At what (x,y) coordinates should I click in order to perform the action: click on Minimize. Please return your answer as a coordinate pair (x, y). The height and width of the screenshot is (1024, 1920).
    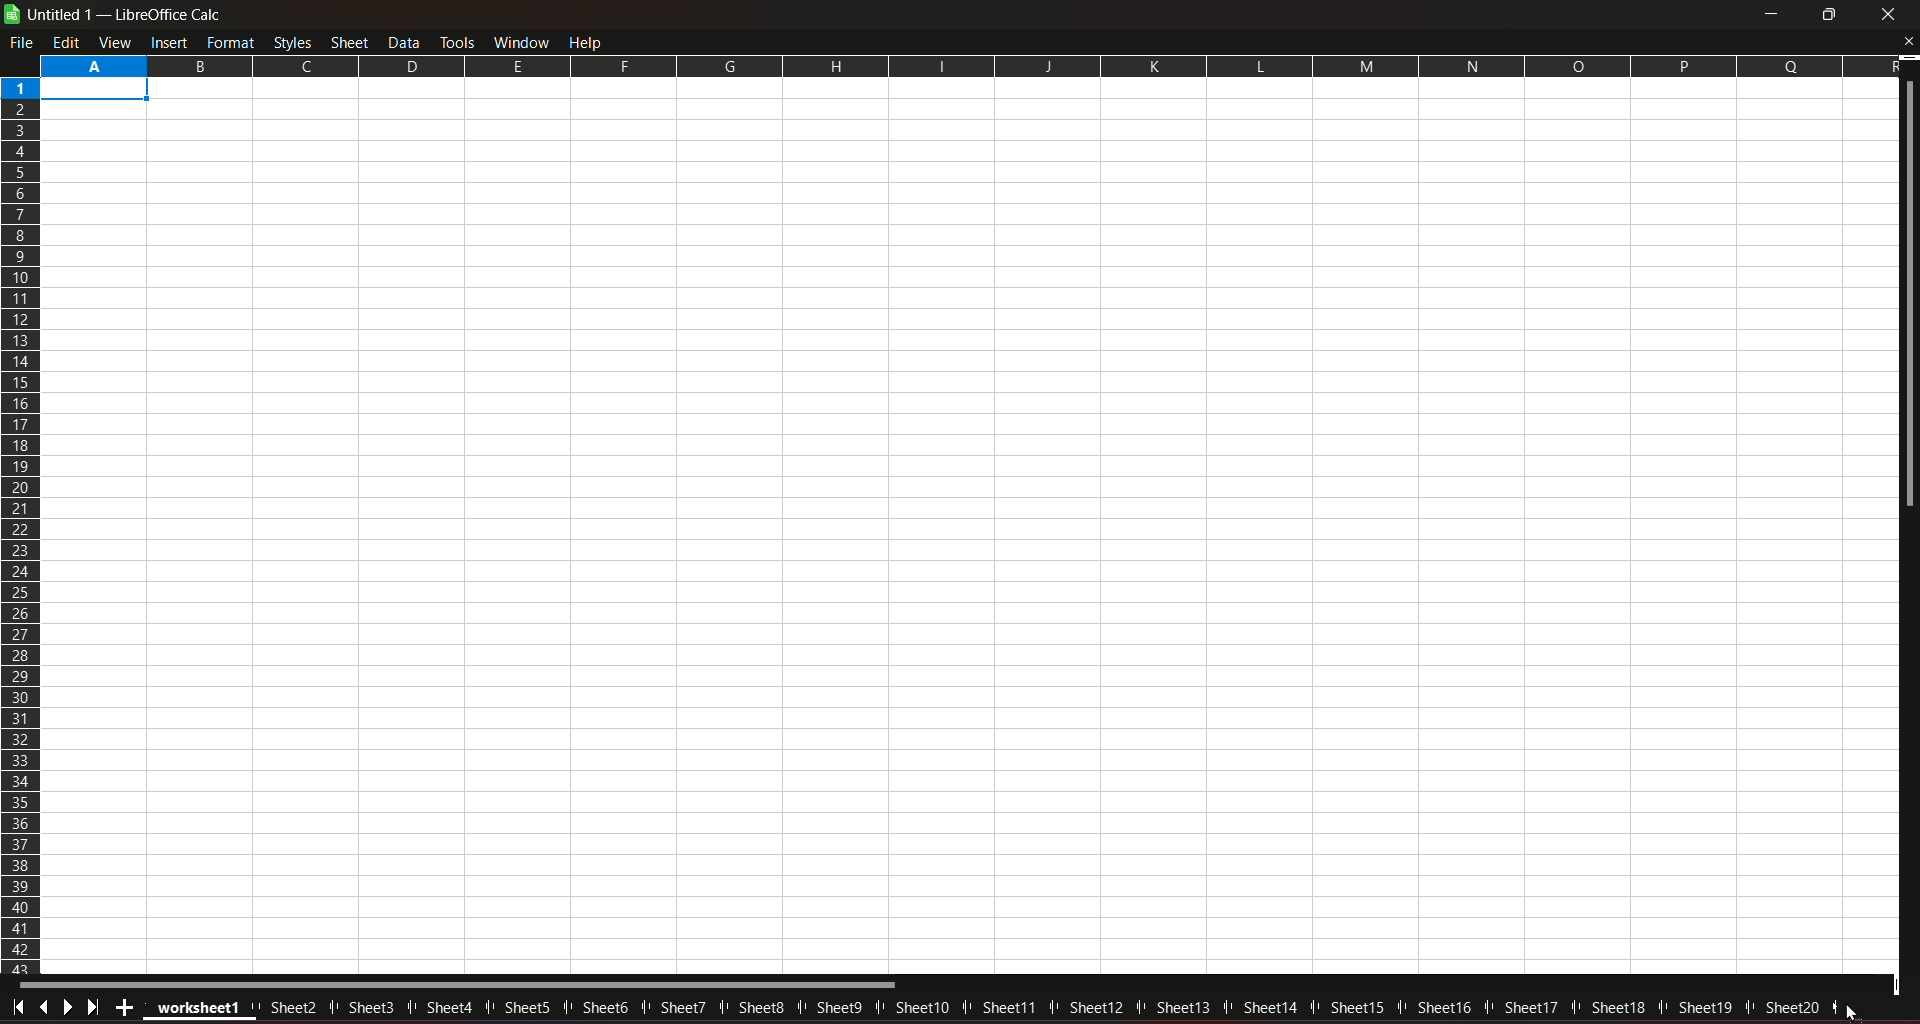
    Looking at the image, I should click on (1768, 15).